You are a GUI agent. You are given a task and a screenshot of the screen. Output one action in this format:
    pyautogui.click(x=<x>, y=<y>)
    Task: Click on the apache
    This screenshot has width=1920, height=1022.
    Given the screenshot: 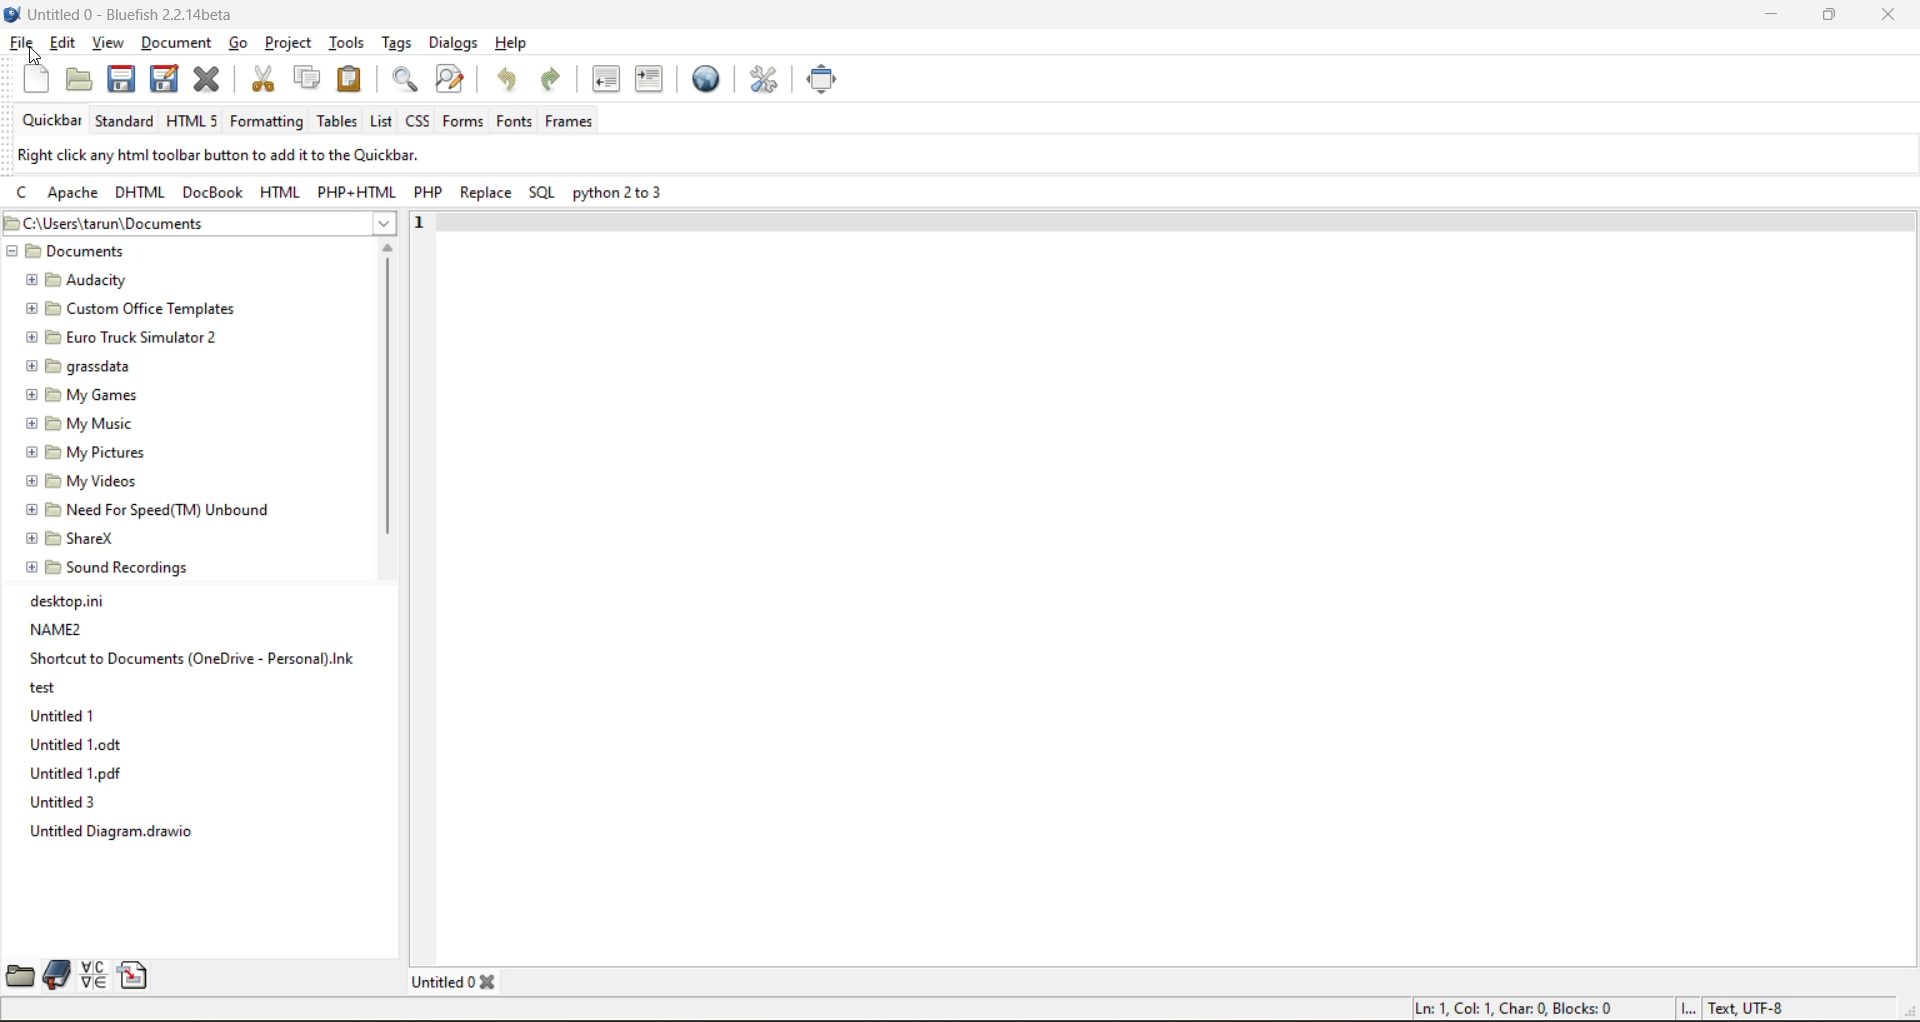 What is the action you would take?
    pyautogui.click(x=78, y=194)
    